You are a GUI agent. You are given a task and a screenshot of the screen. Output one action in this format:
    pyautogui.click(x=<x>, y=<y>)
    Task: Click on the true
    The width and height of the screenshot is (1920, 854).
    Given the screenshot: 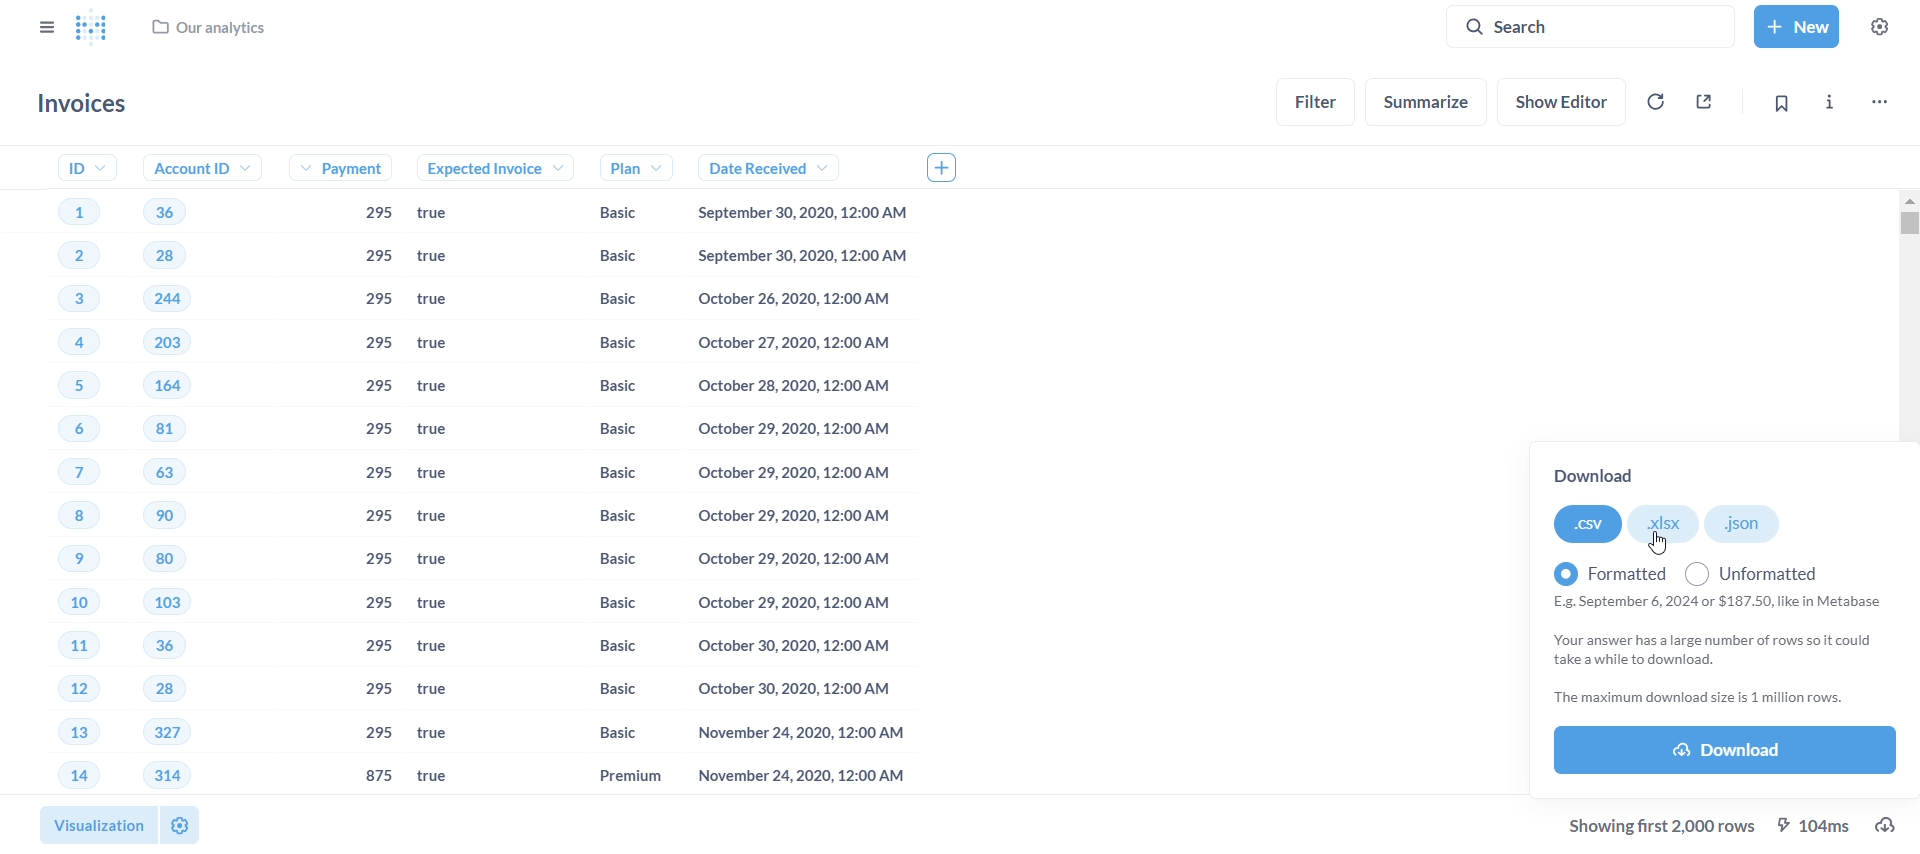 What is the action you would take?
    pyautogui.click(x=443, y=561)
    